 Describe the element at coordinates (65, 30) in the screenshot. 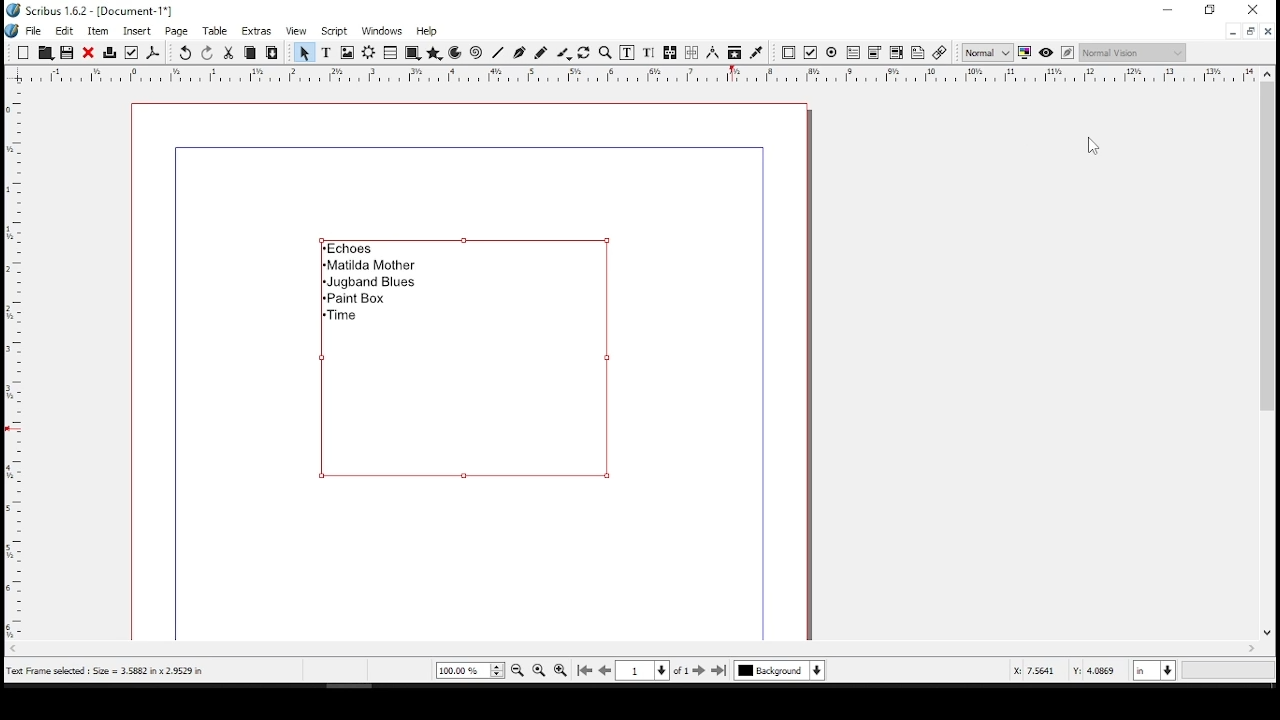

I see `edit` at that location.